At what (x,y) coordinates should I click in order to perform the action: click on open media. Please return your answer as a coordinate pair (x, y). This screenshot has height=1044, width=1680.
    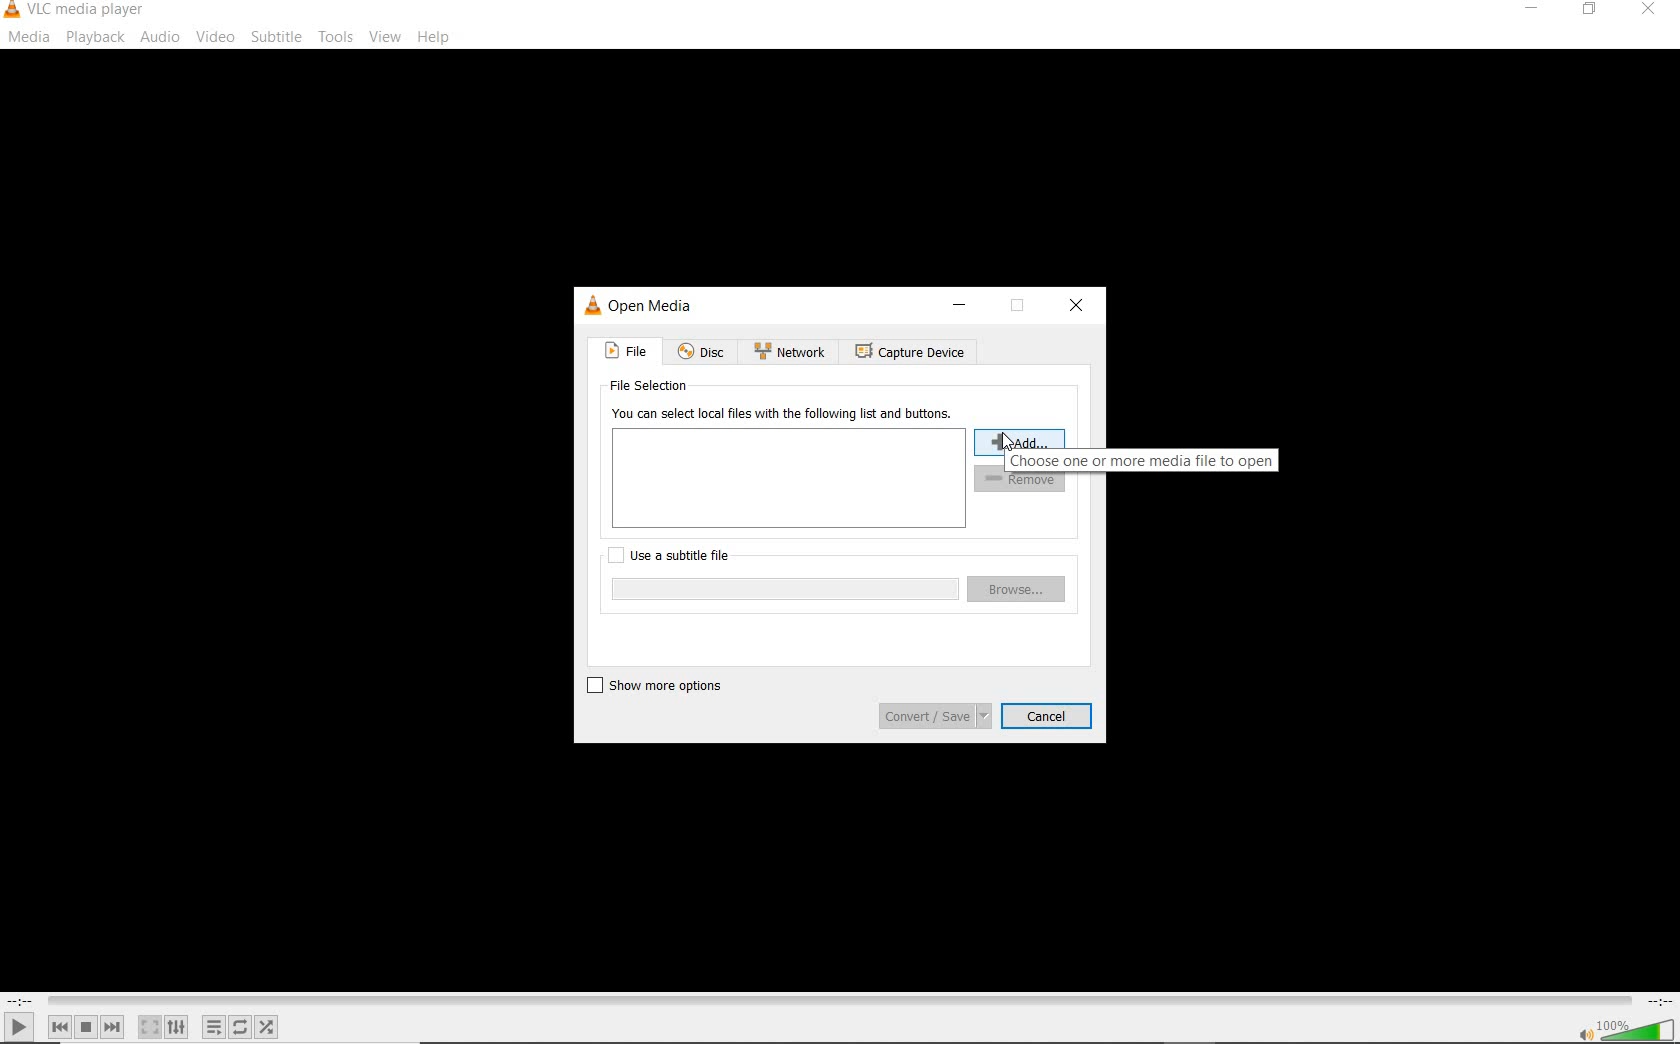
    Looking at the image, I should click on (640, 306).